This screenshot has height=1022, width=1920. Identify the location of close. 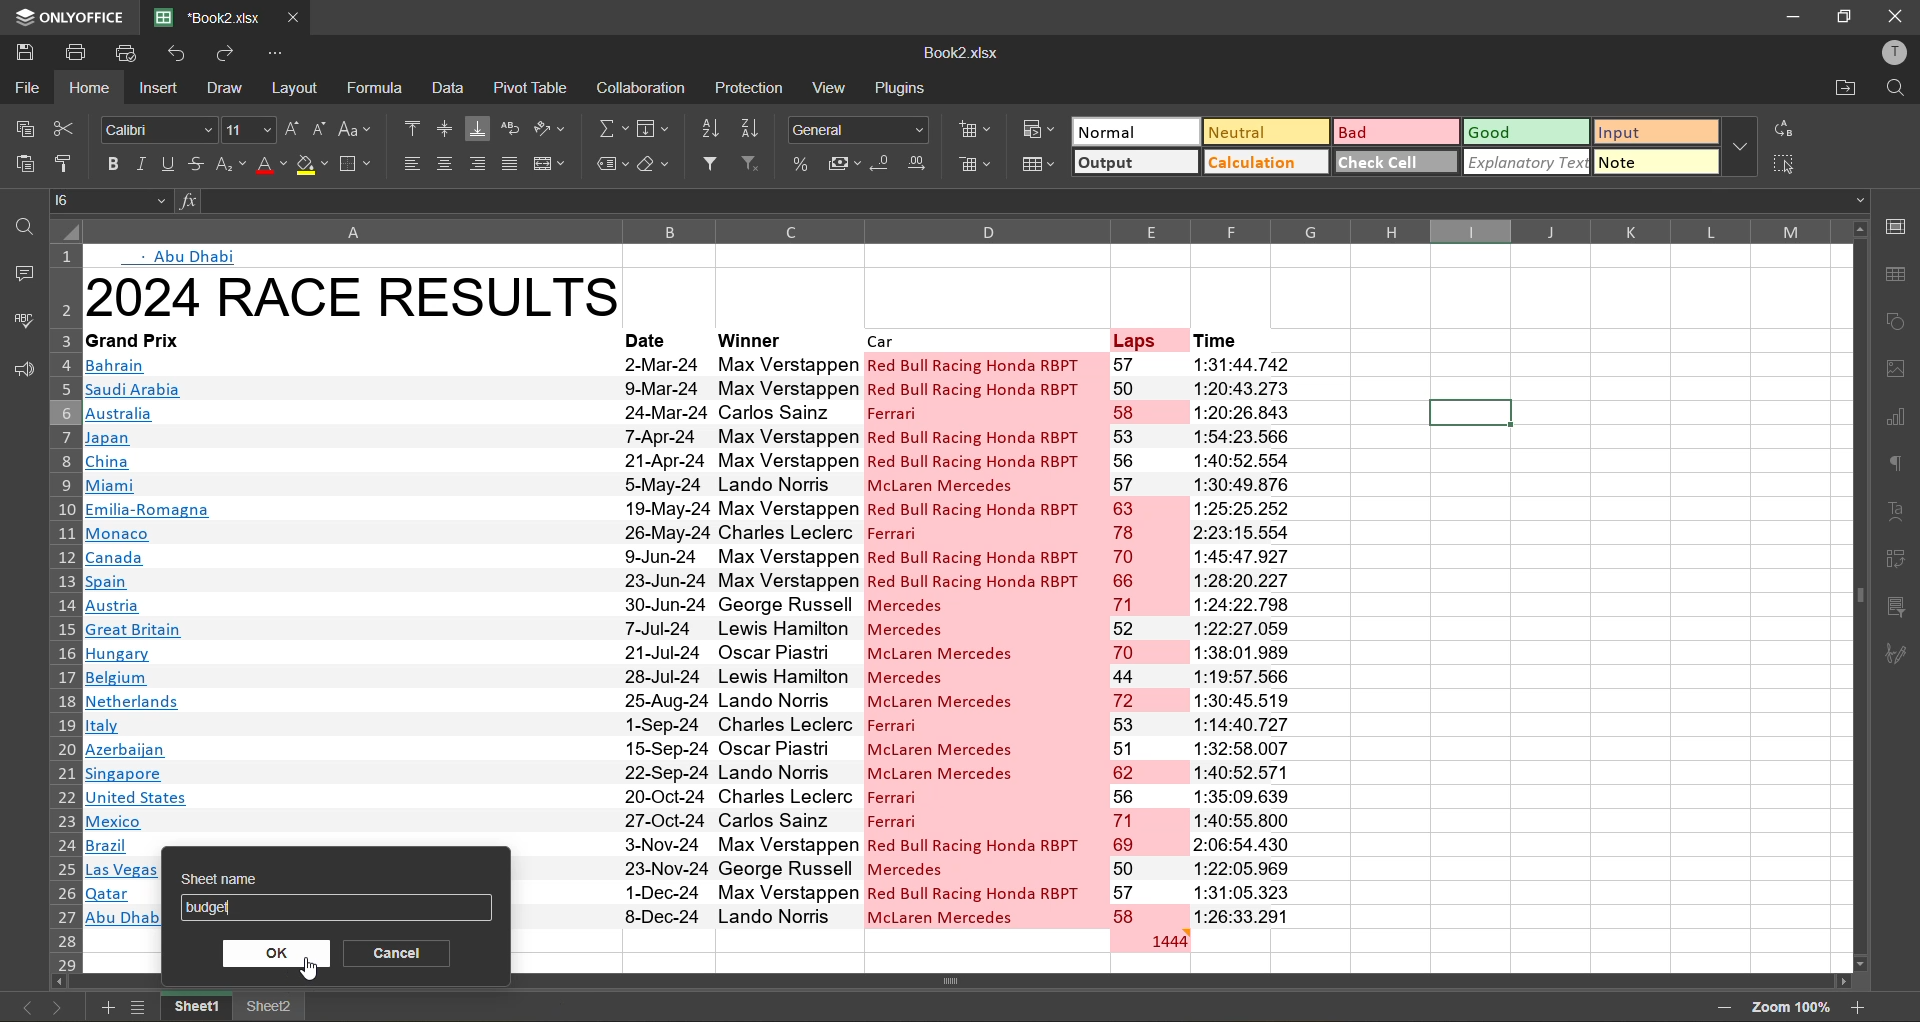
(1896, 18).